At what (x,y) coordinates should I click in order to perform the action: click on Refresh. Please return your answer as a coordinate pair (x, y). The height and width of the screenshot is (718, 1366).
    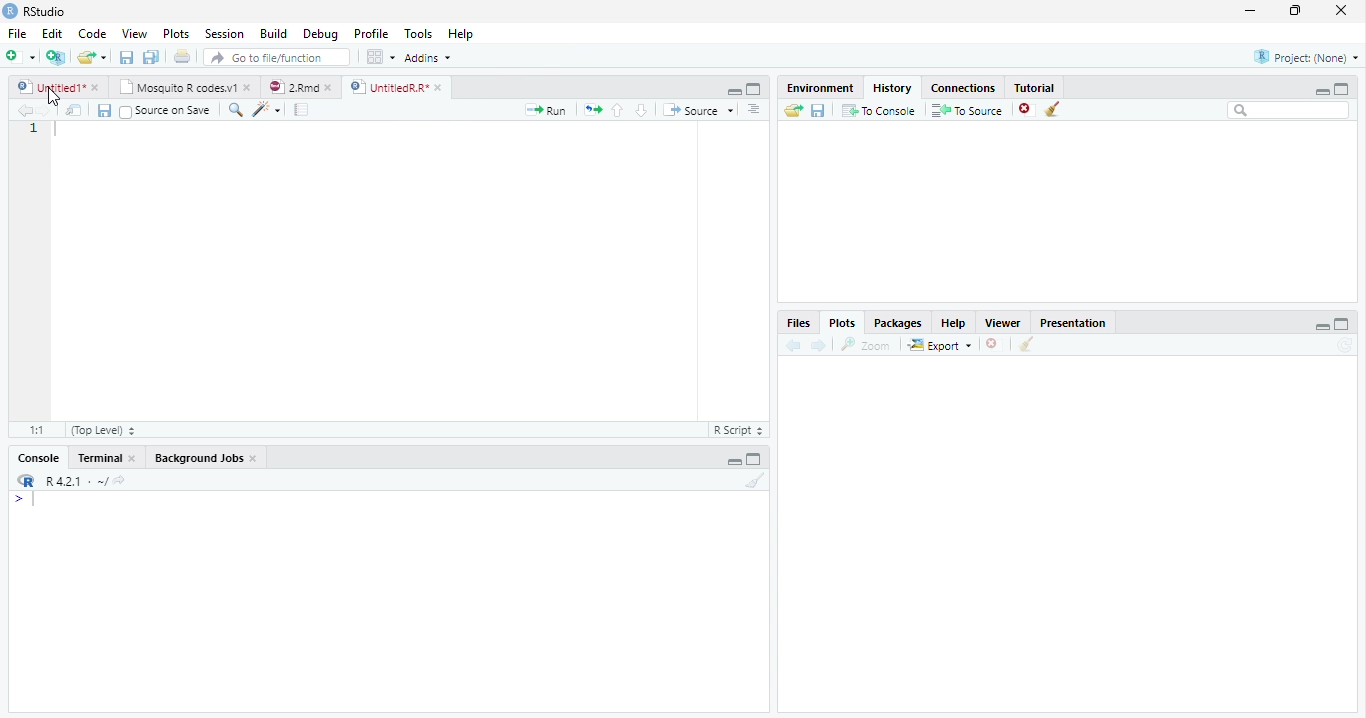
    Looking at the image, I should click on (1345, 346).